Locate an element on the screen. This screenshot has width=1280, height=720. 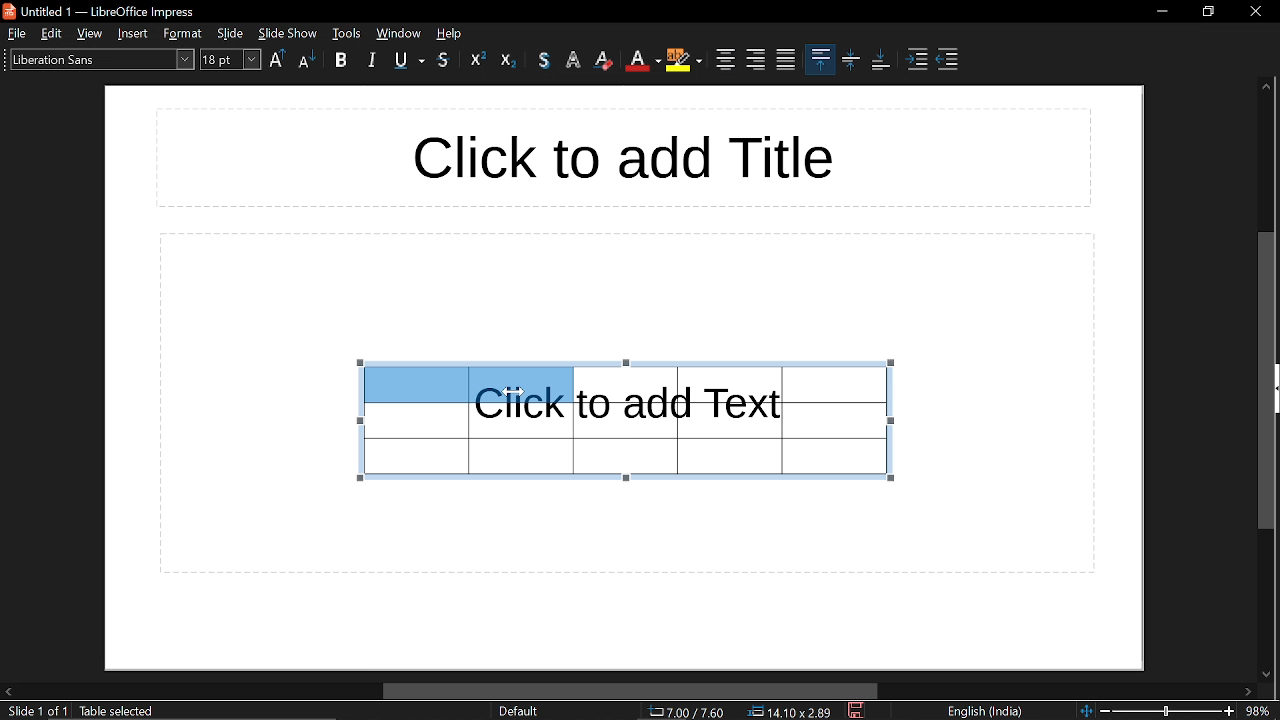
Table is located at coordinates (738, 421).